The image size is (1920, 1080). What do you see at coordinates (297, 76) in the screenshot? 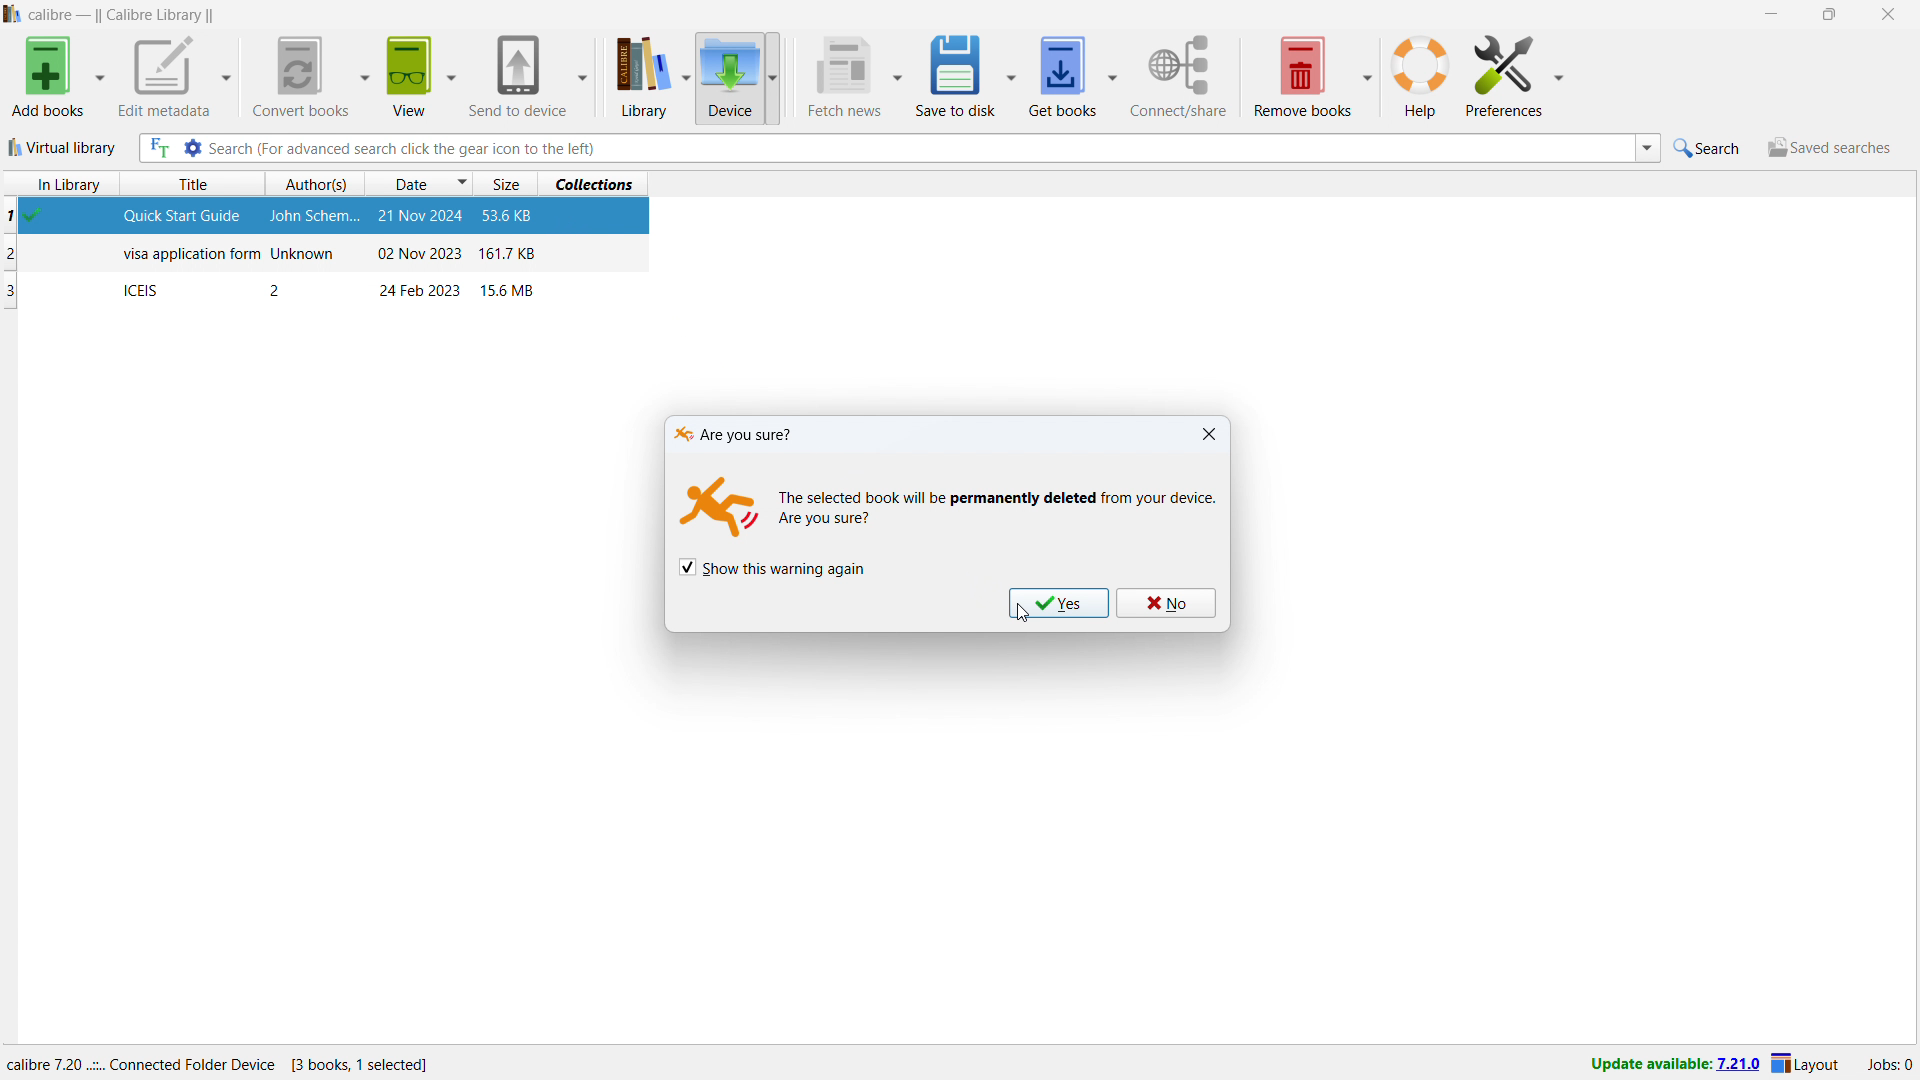
I see `convert books` at bounding box center [297, 76].